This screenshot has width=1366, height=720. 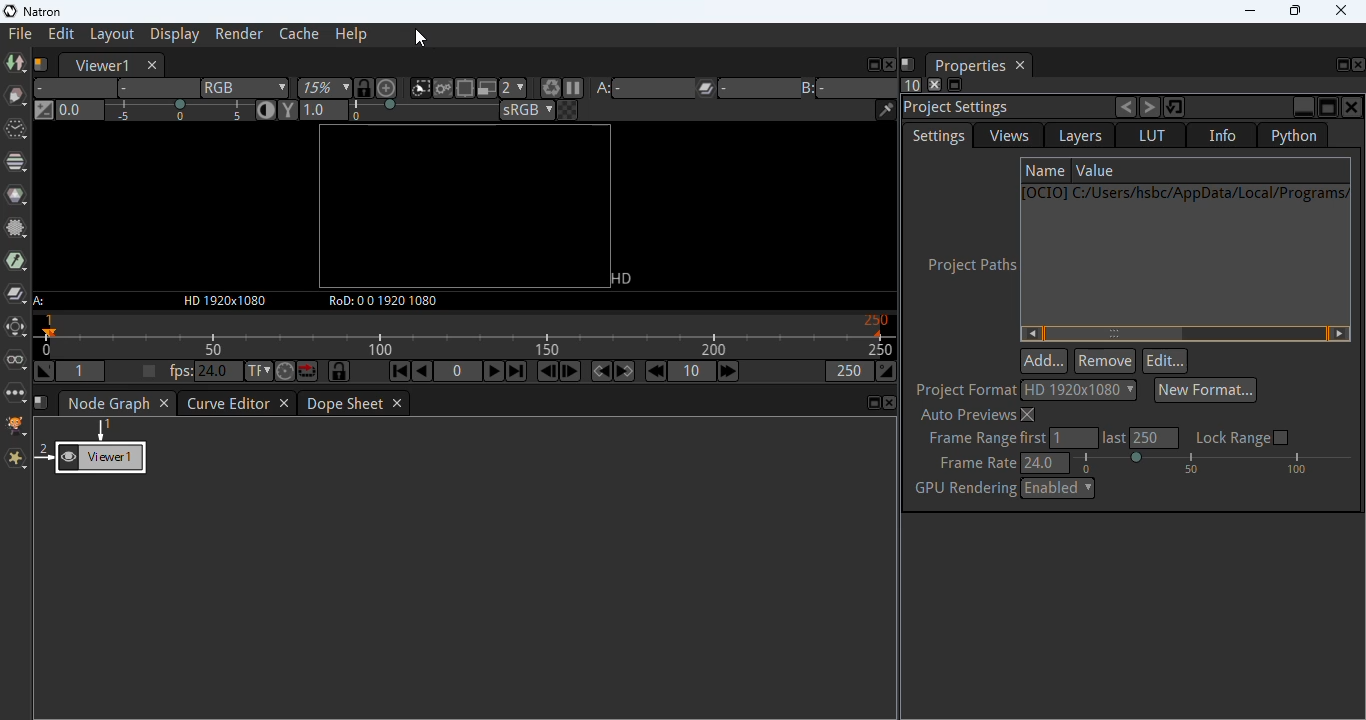 What do you see at coordinates (1021, 66) in the screenshot?
I see `close tab` at bounding box center [1021, 66].